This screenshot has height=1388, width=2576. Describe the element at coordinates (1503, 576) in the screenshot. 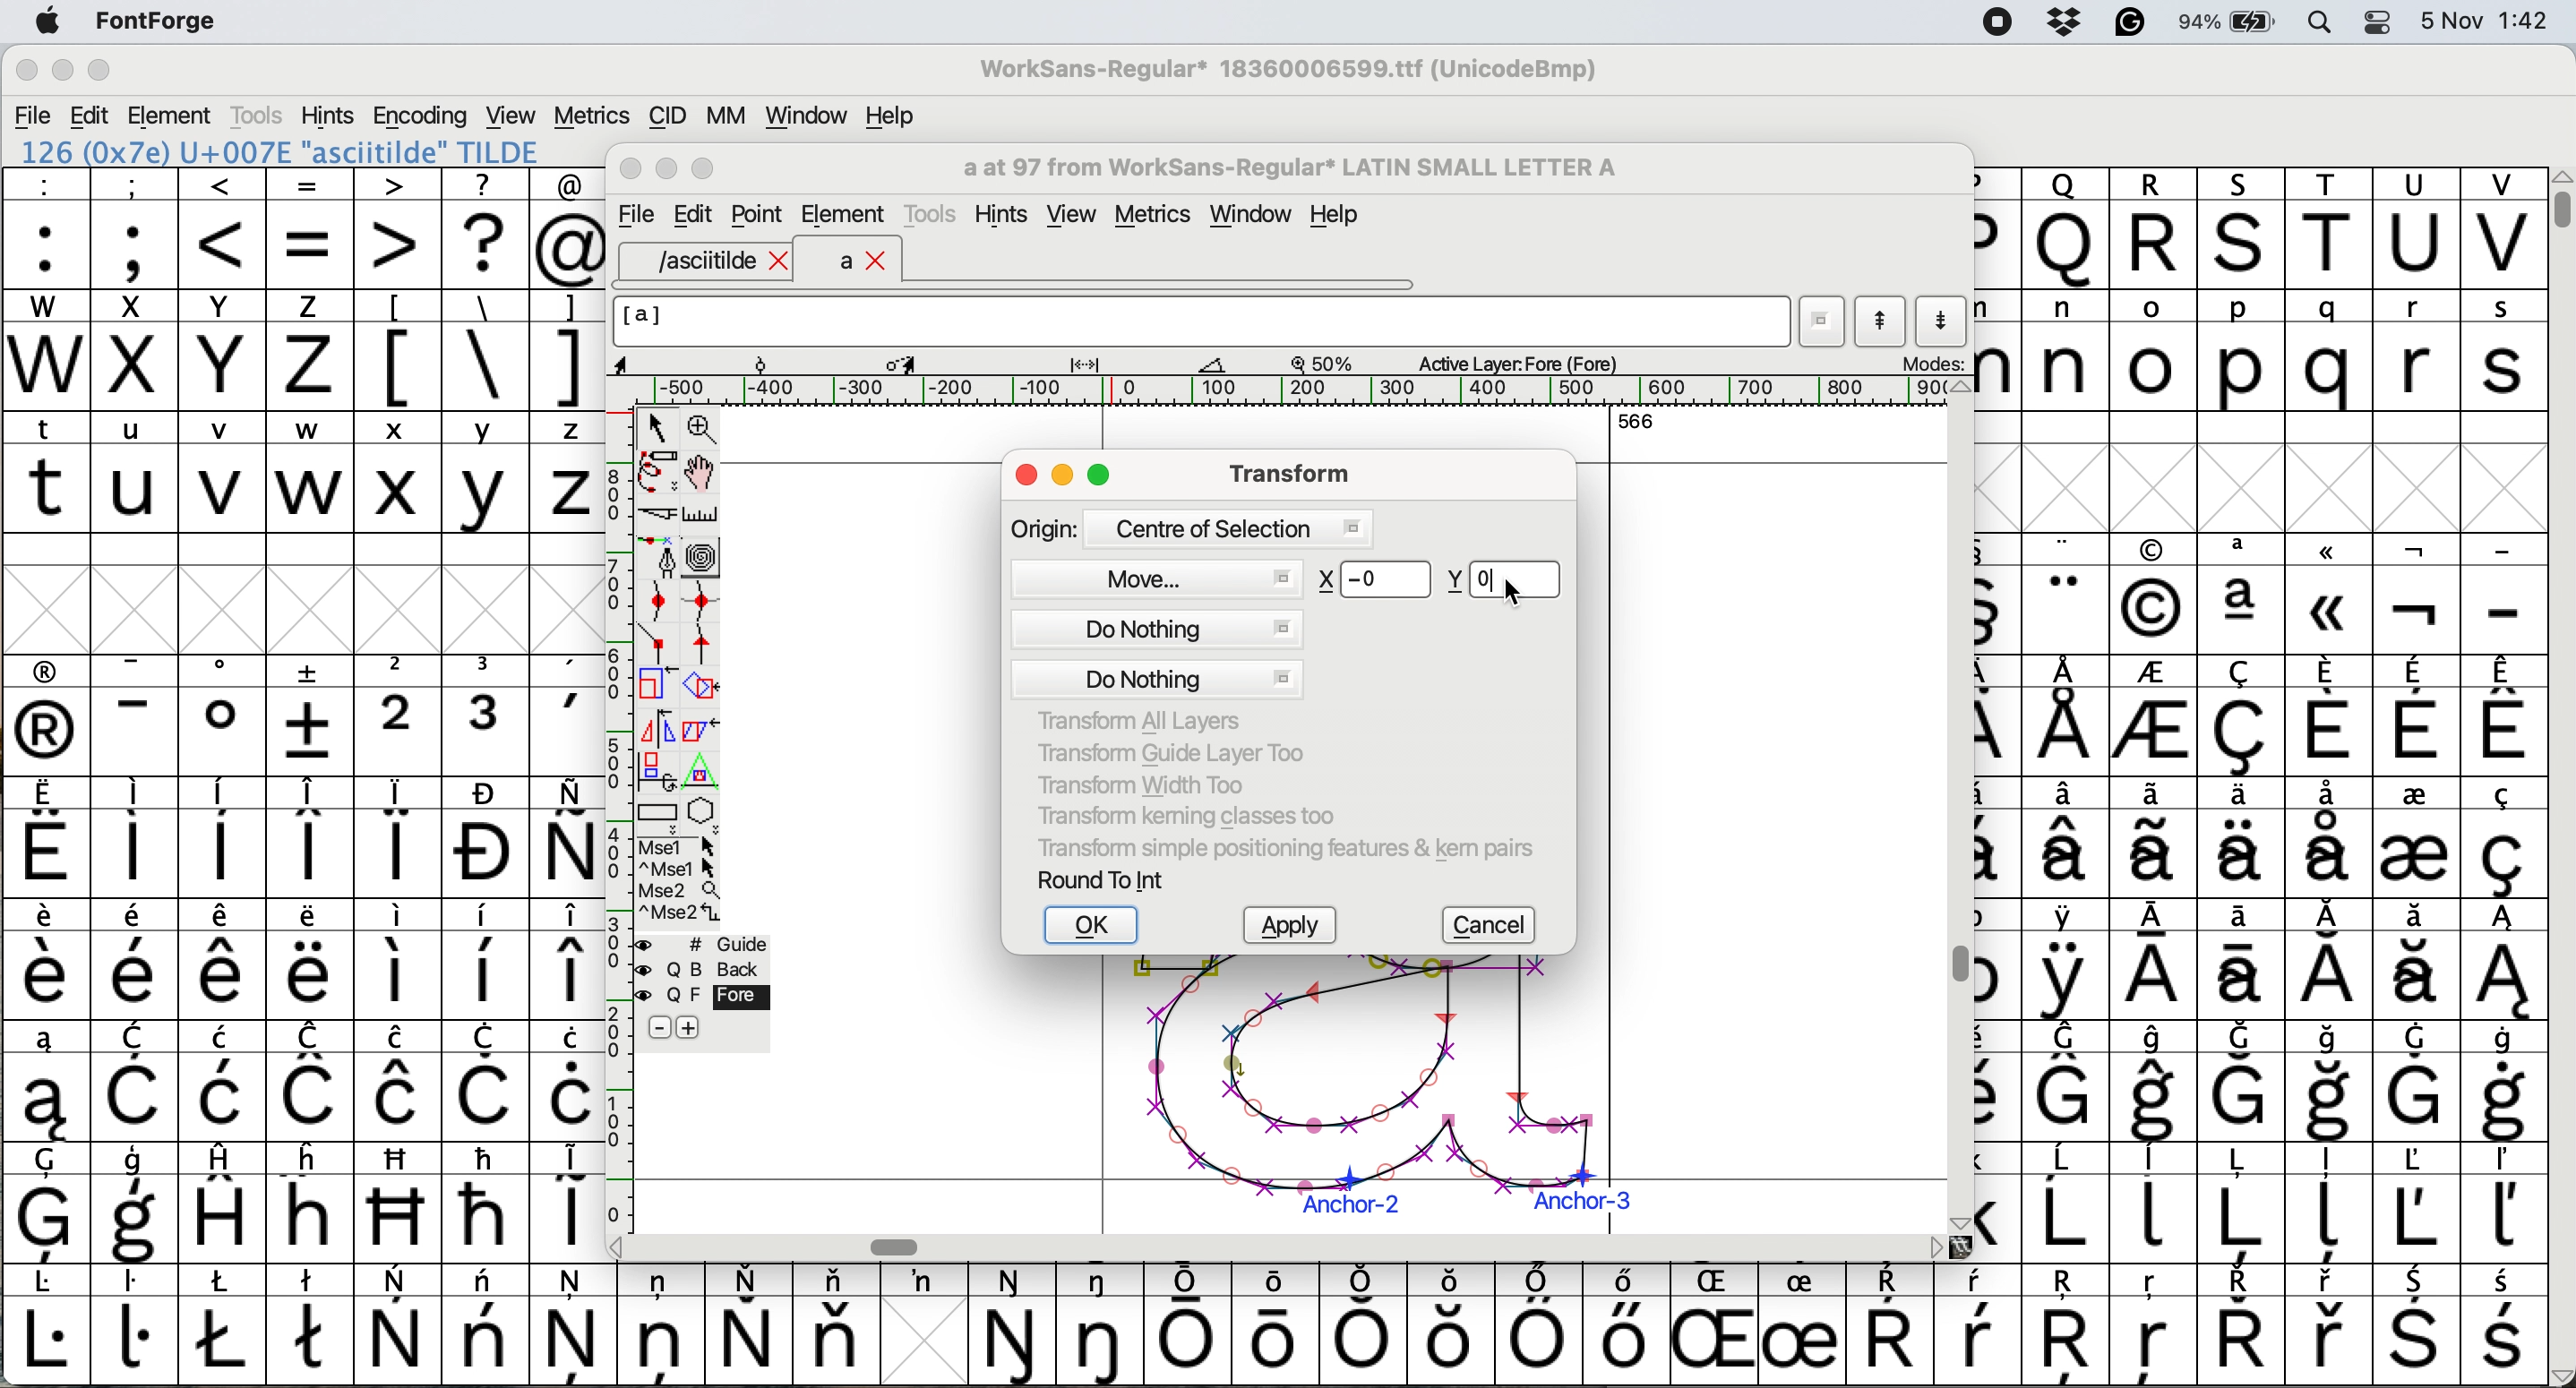

I see `enter new y value` at that location.